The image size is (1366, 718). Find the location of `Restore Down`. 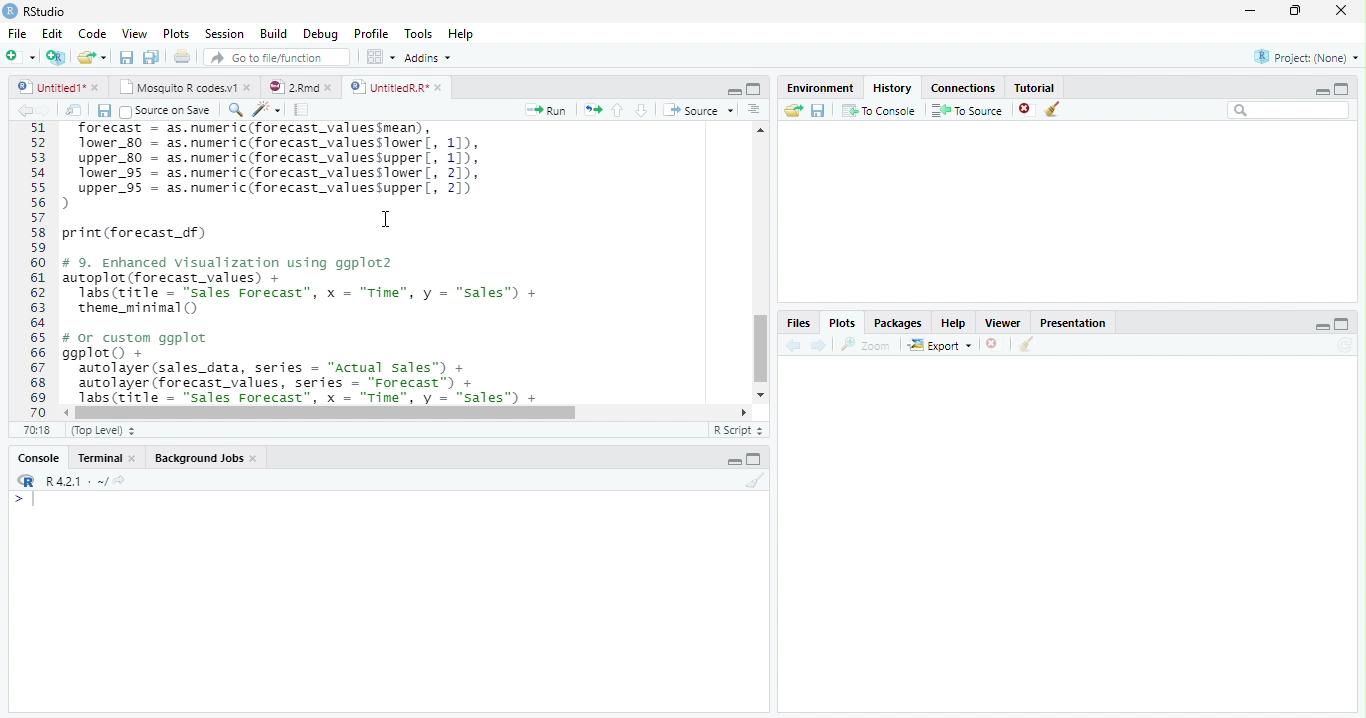

Restore Down is located at coordinates (1296, 12).